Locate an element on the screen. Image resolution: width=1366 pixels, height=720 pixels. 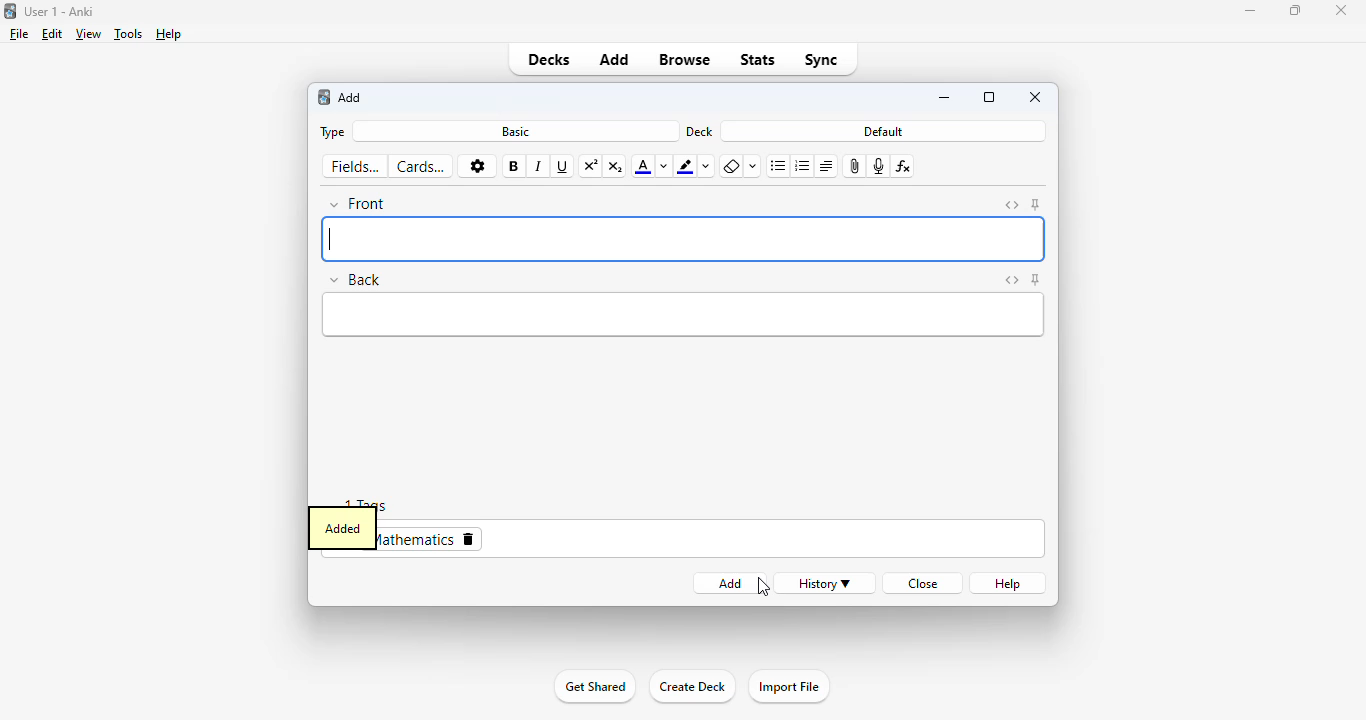
close is located at coordinates (920, 583).